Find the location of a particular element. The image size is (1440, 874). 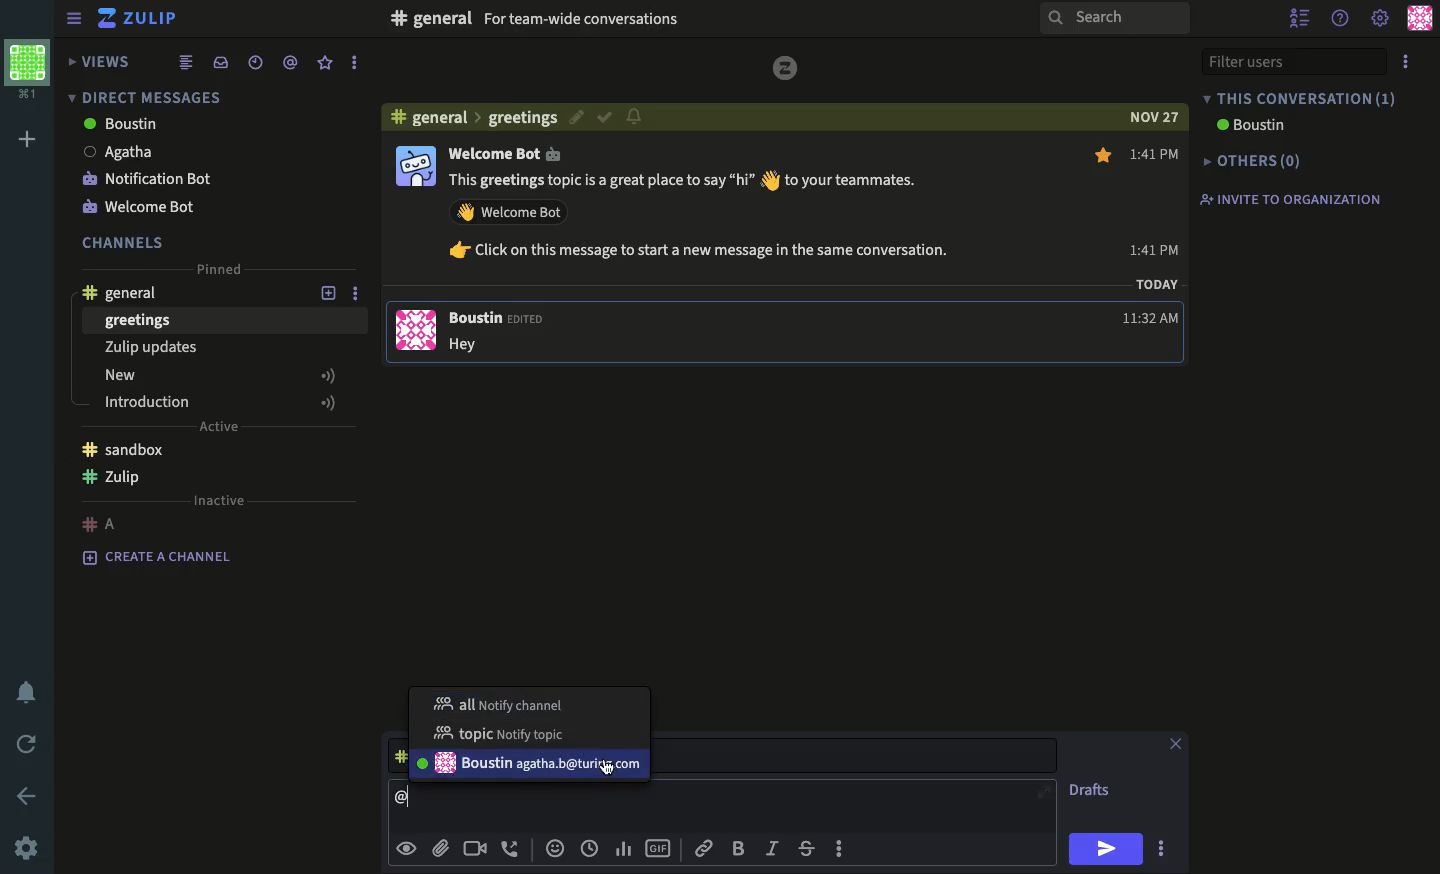

workspace is located at coordinates (31, 68).